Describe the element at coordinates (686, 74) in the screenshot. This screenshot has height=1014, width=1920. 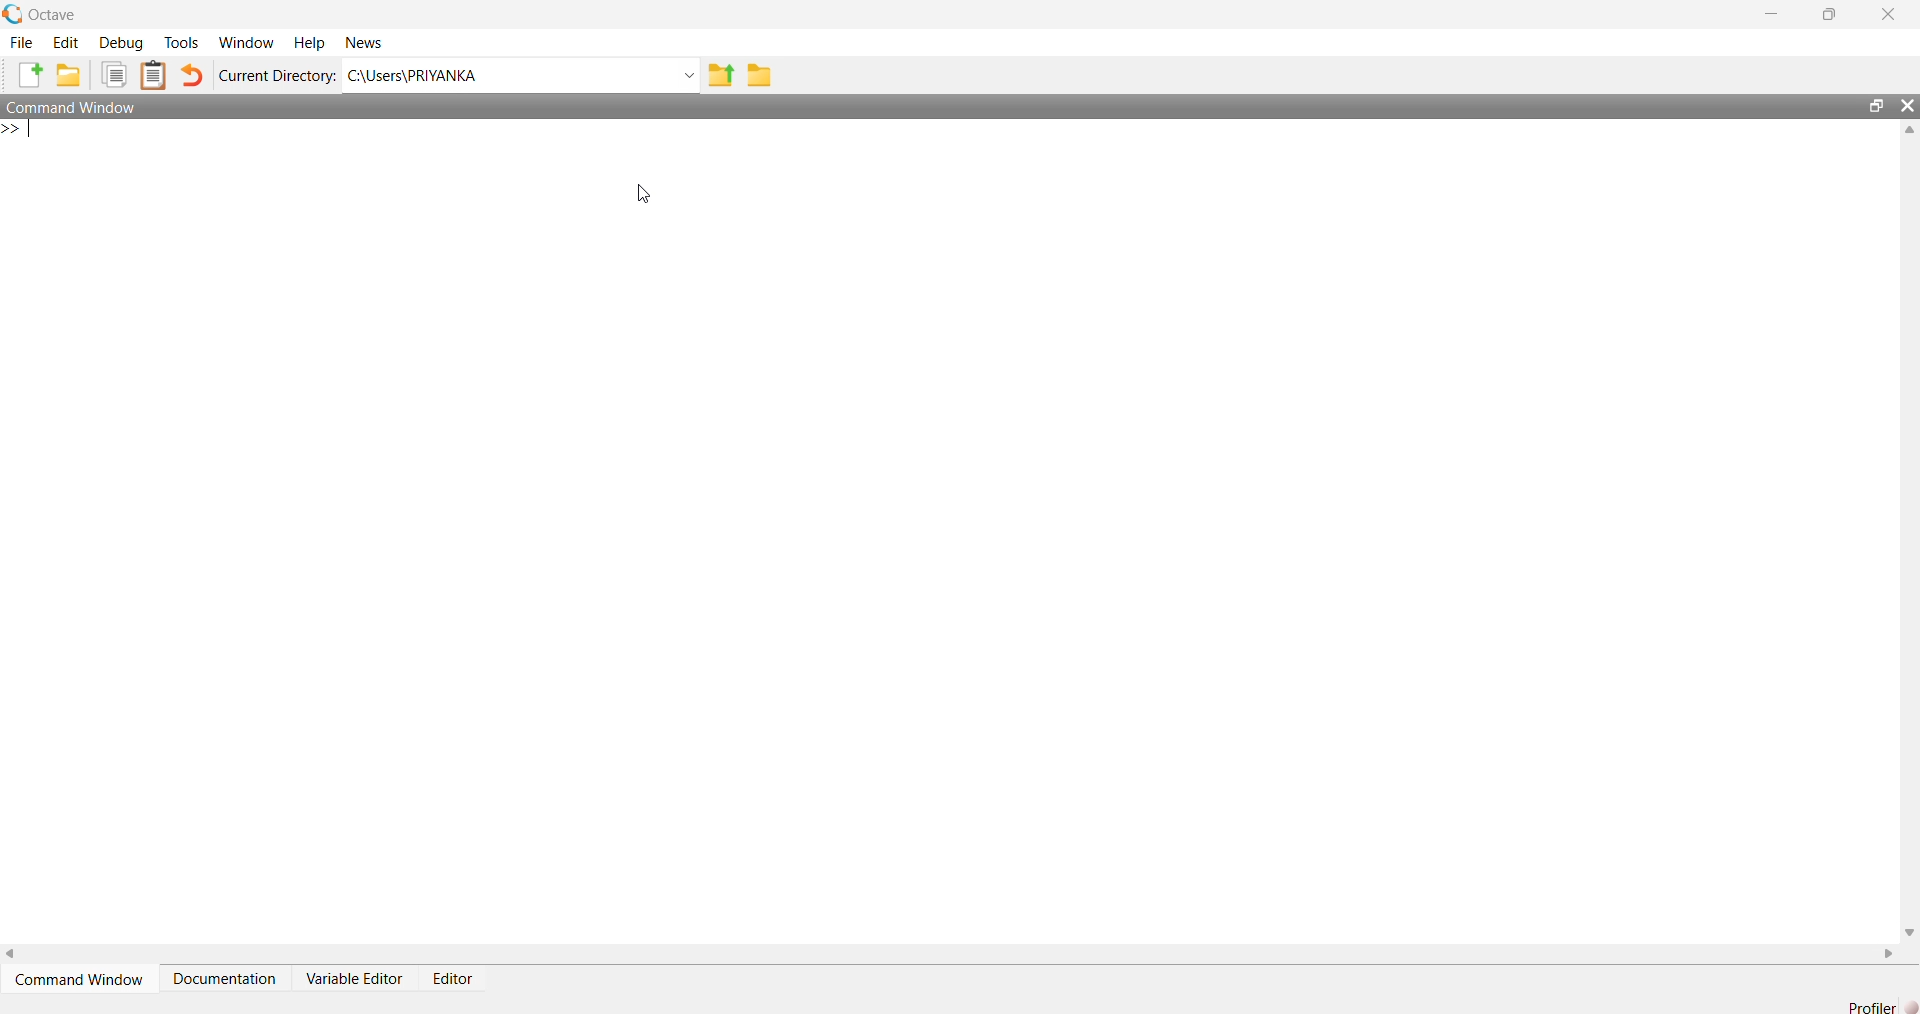
I see `Dropdown` at that location.